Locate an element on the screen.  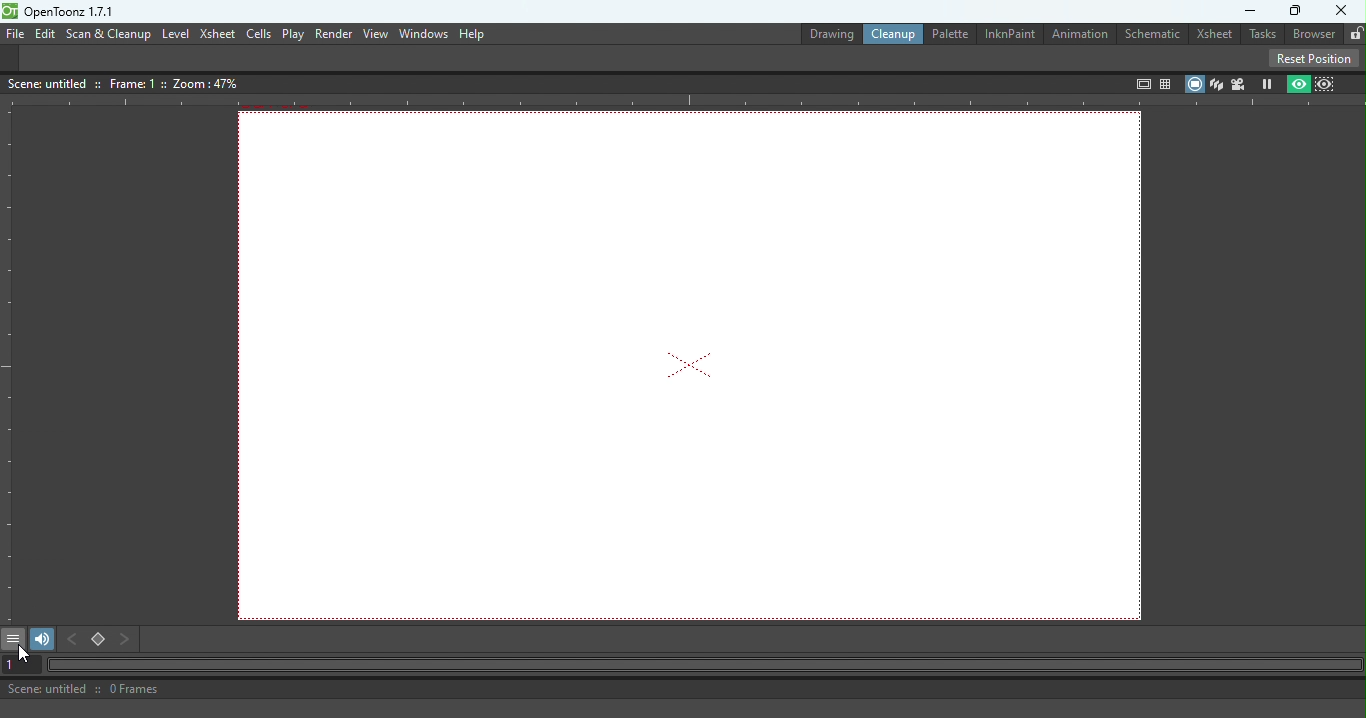
Field guide is located at coordinates (1168, 80).